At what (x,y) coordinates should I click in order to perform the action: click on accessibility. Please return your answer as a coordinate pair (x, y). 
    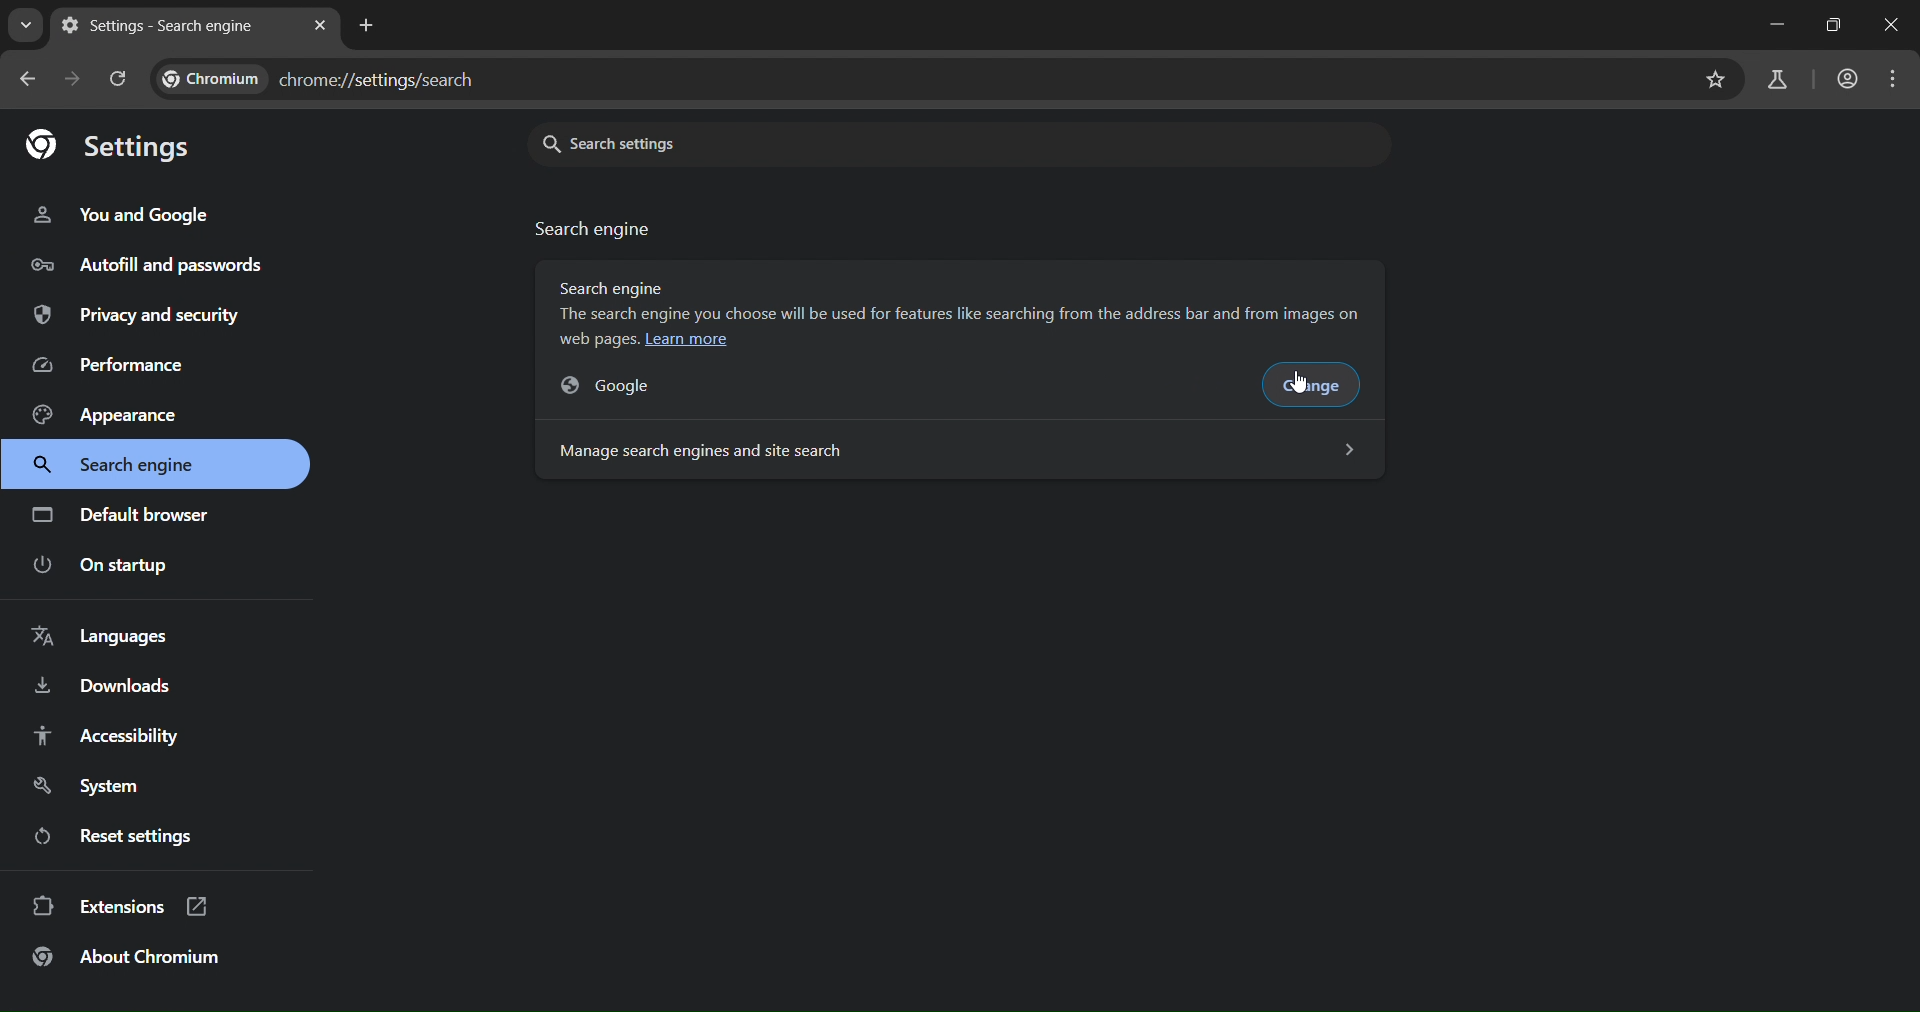
    Looking at the image, I should click on (122, 735).